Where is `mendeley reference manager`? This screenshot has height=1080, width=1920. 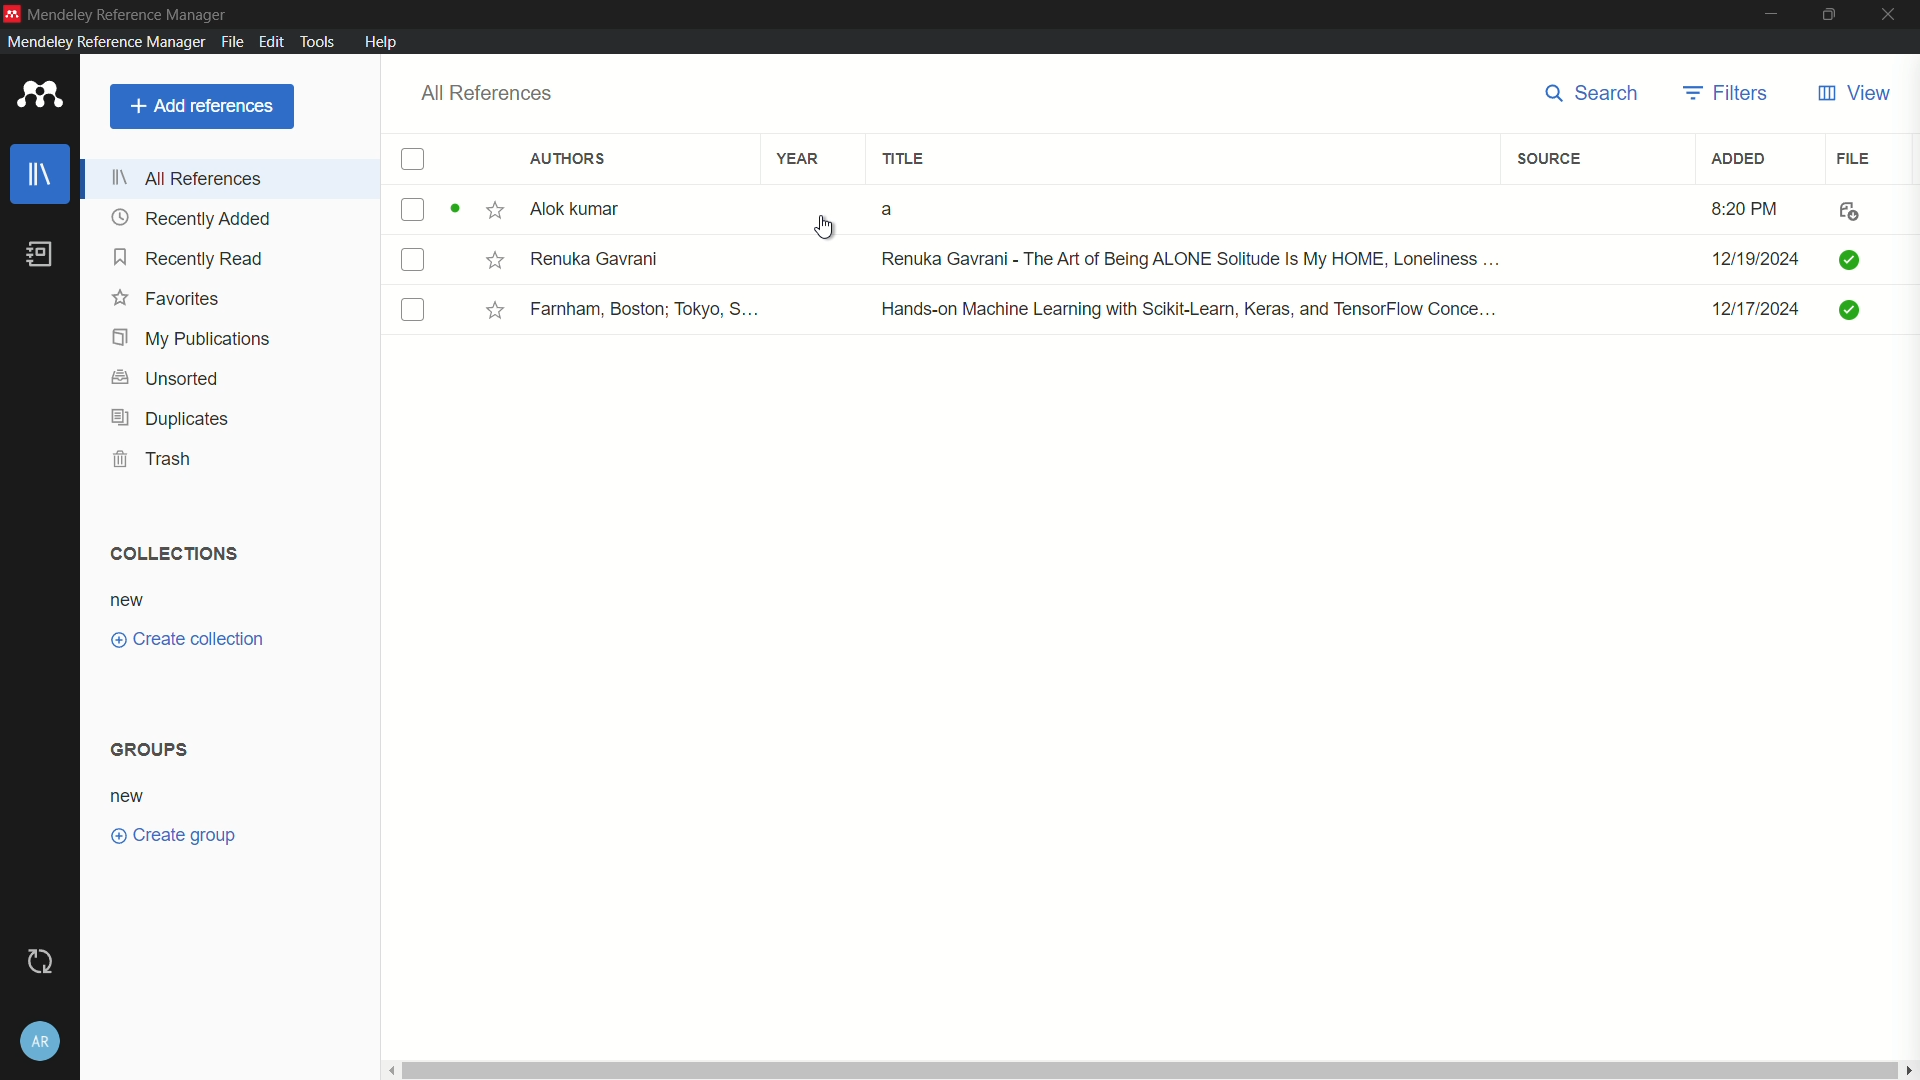 mendeley reference manager is located at coordinates (106, 41).